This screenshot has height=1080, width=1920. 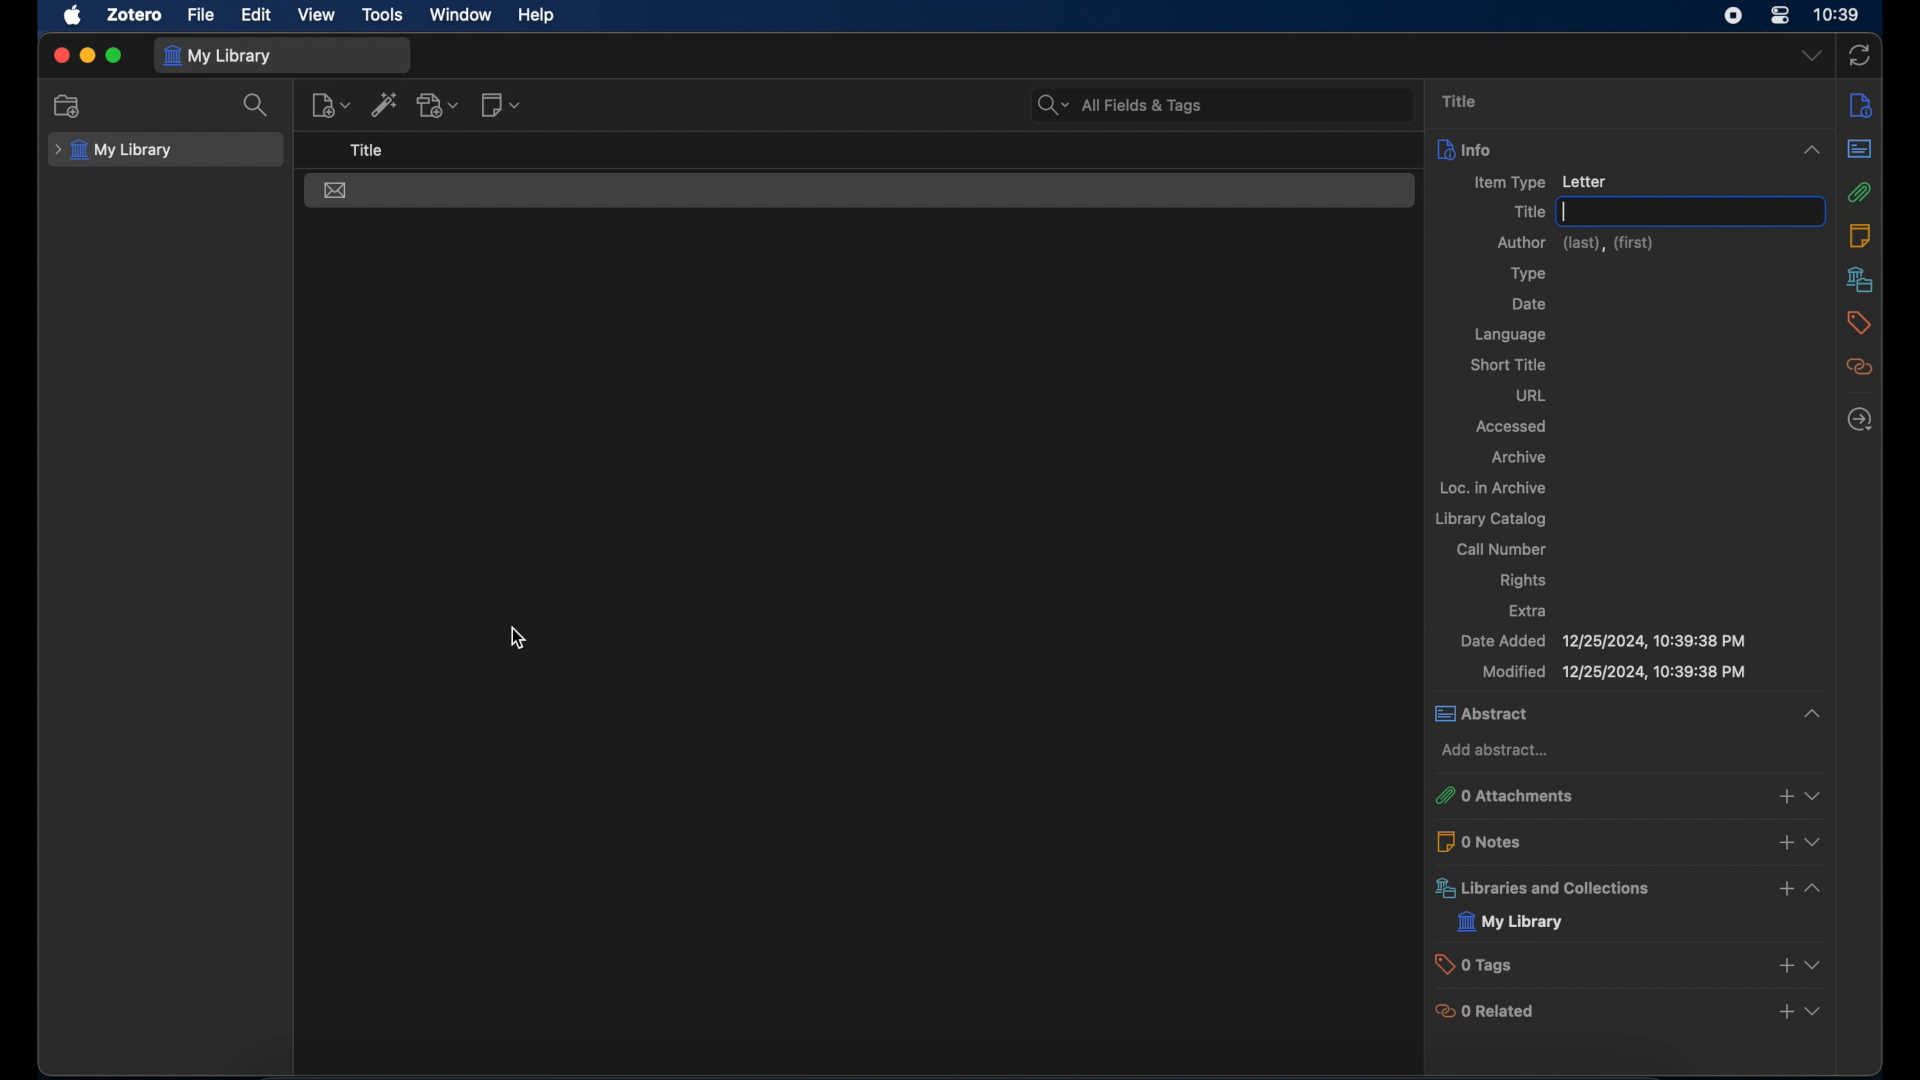 I want to click on file, so click(x=202, y=14).